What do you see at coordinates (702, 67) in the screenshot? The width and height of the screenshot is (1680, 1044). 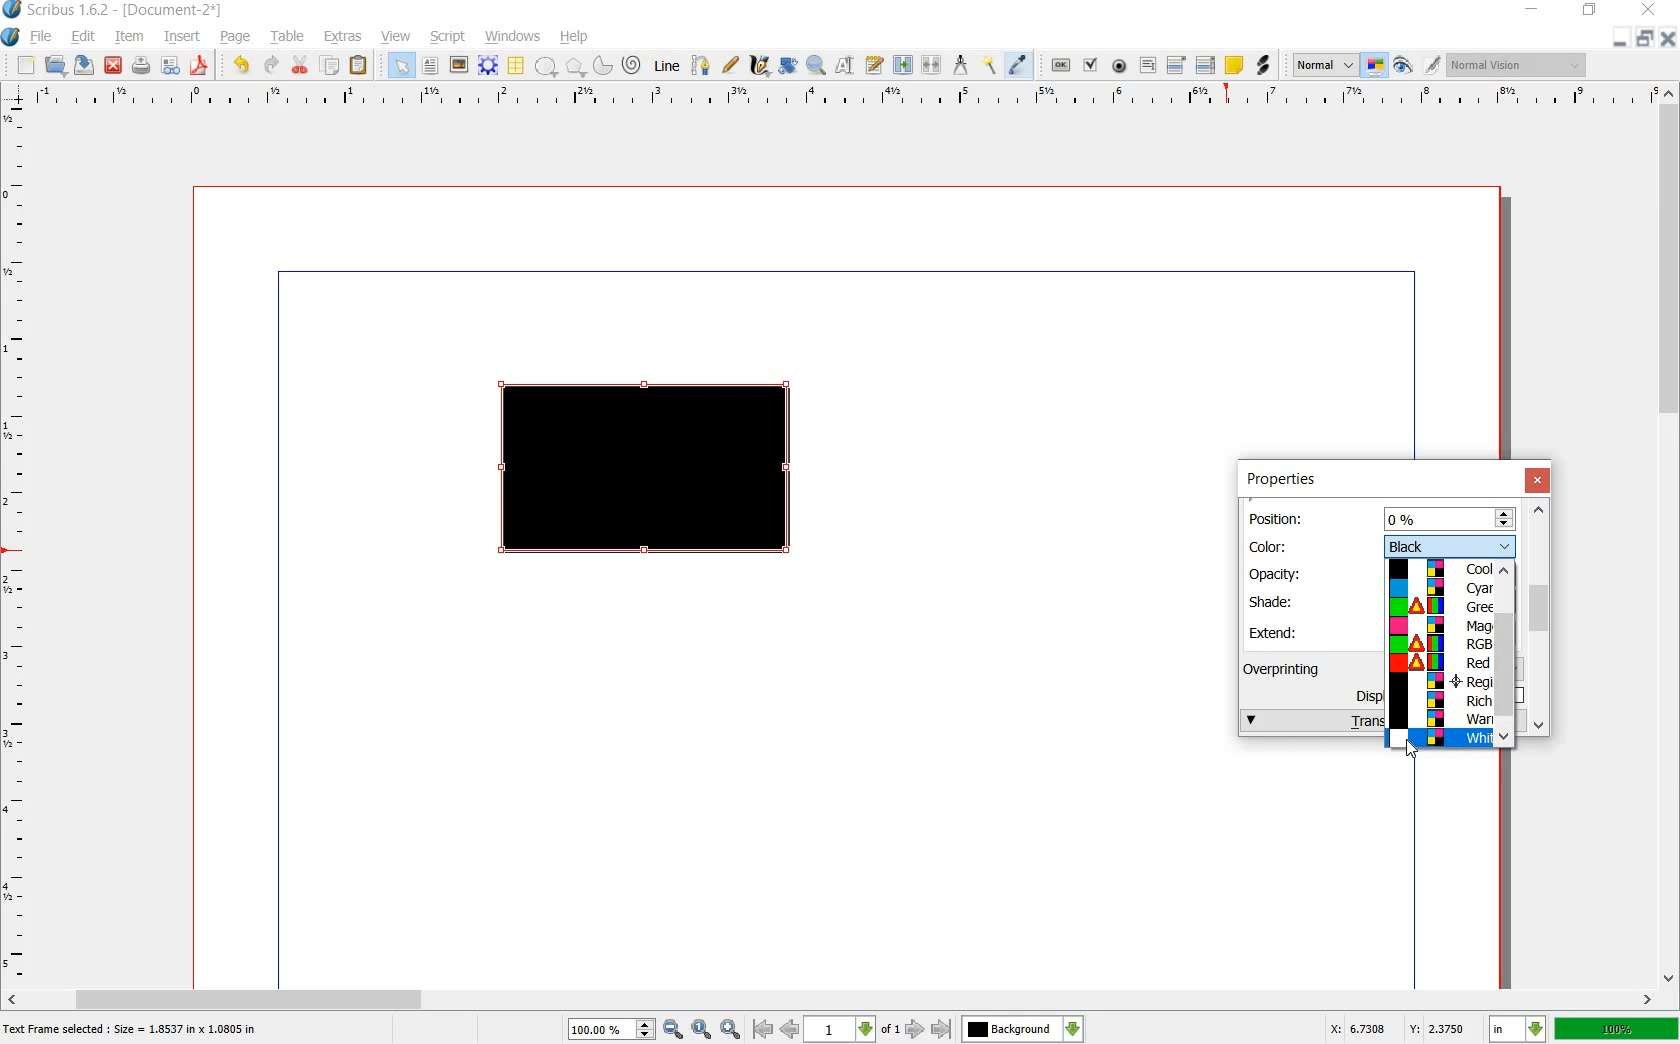 I see `bezier curve` at bounding box center [702, 67].